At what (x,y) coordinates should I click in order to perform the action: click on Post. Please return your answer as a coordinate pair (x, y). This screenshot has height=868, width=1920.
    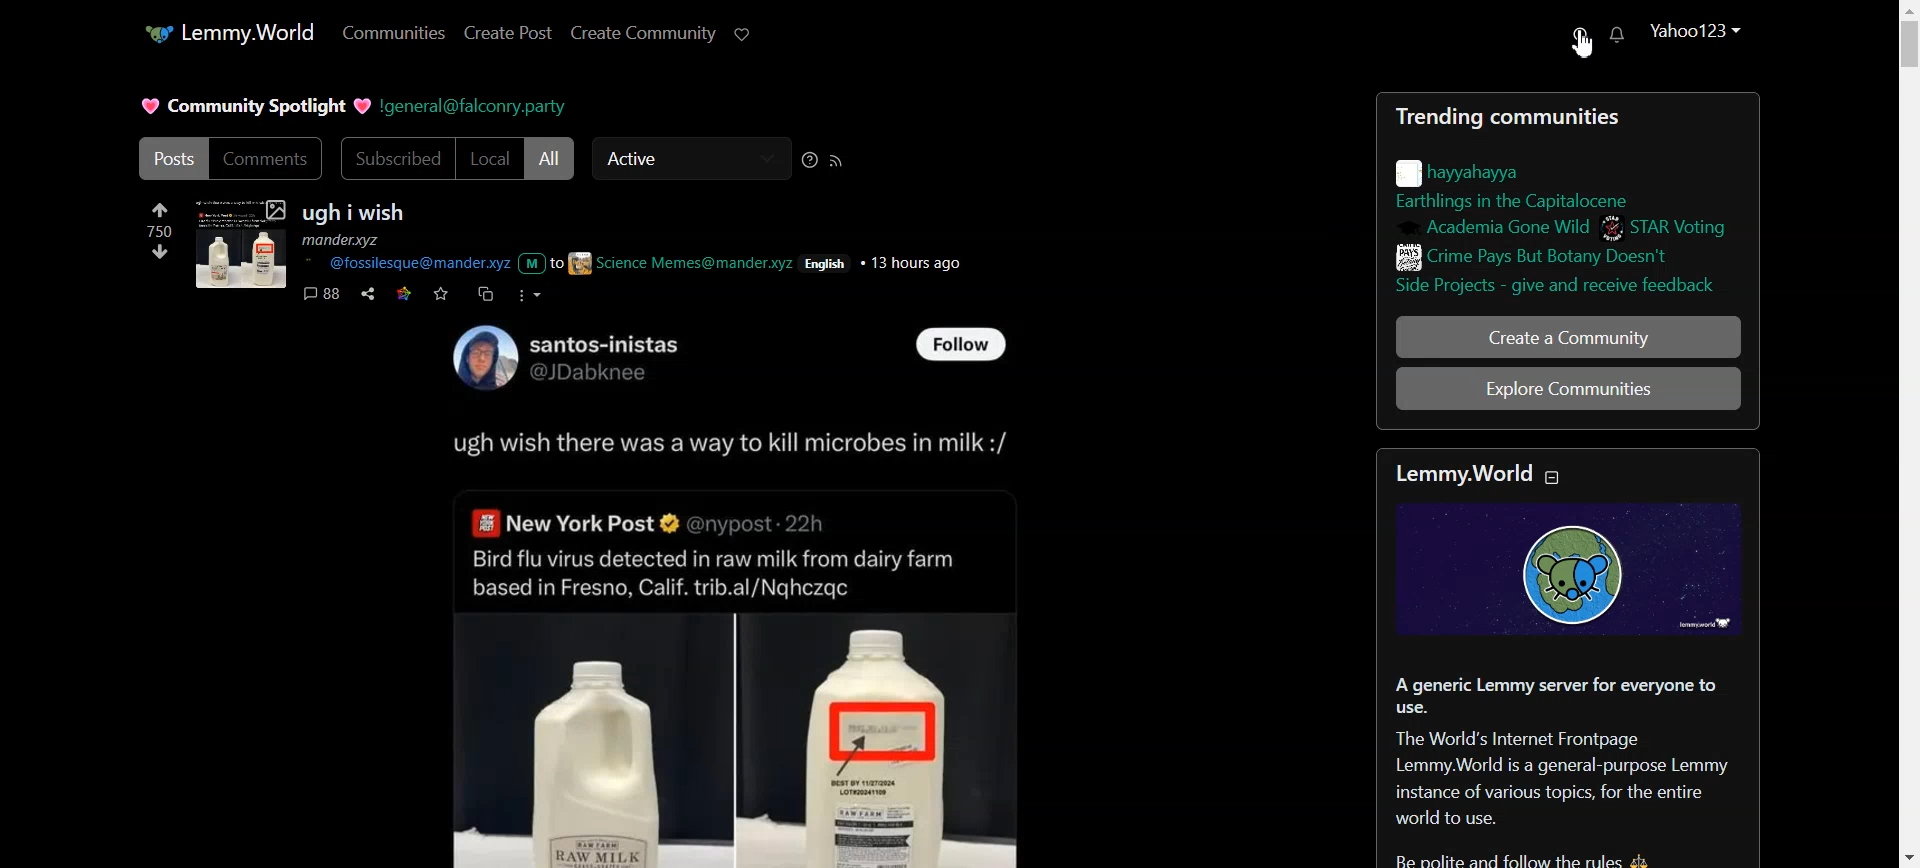
    Looking at the image, I should click on (171, 158).